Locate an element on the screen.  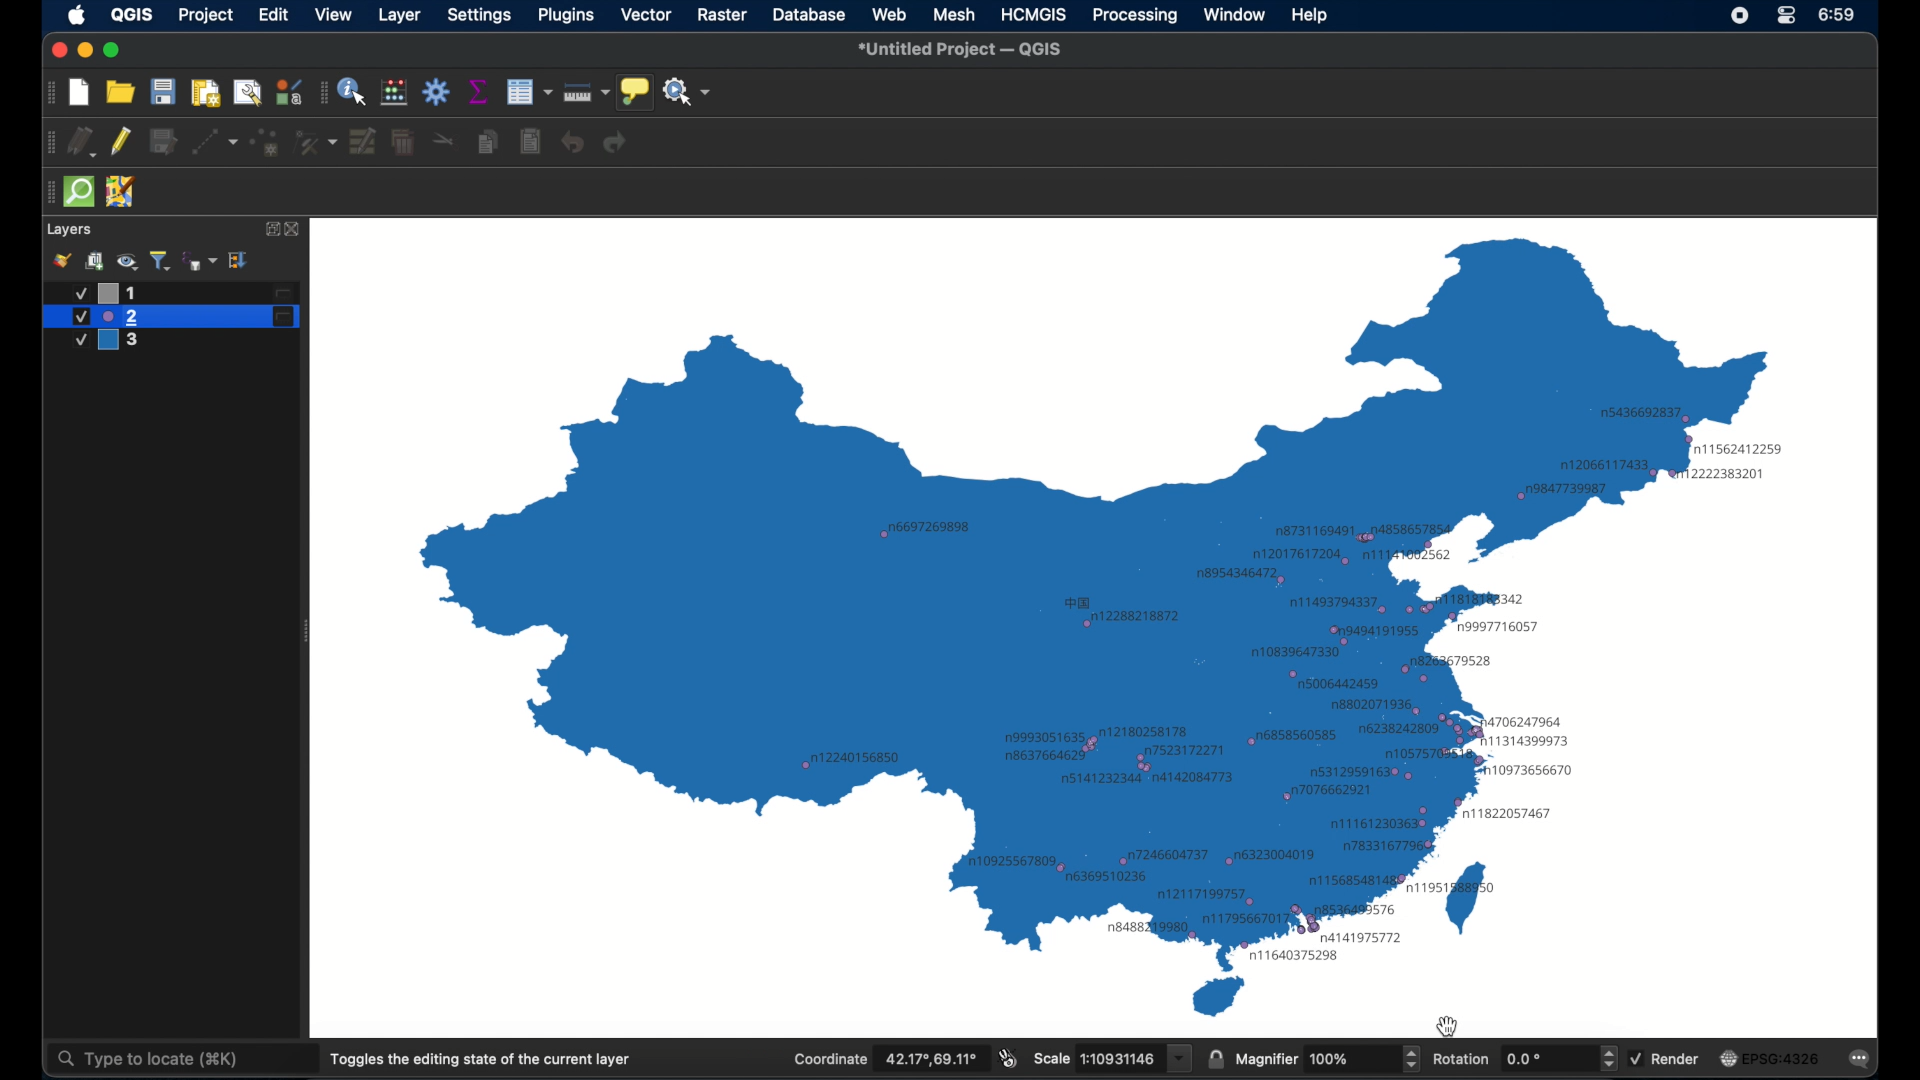
style manager is located at coordinates (289, 91).